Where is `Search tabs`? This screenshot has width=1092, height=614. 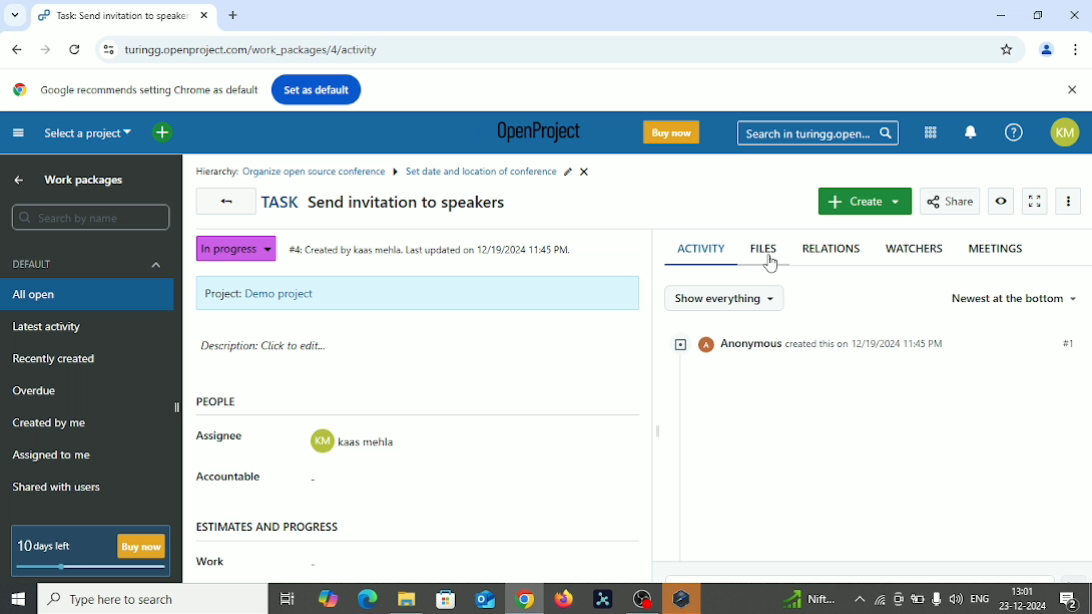
Search tabs is located at coordinates (12, 15).